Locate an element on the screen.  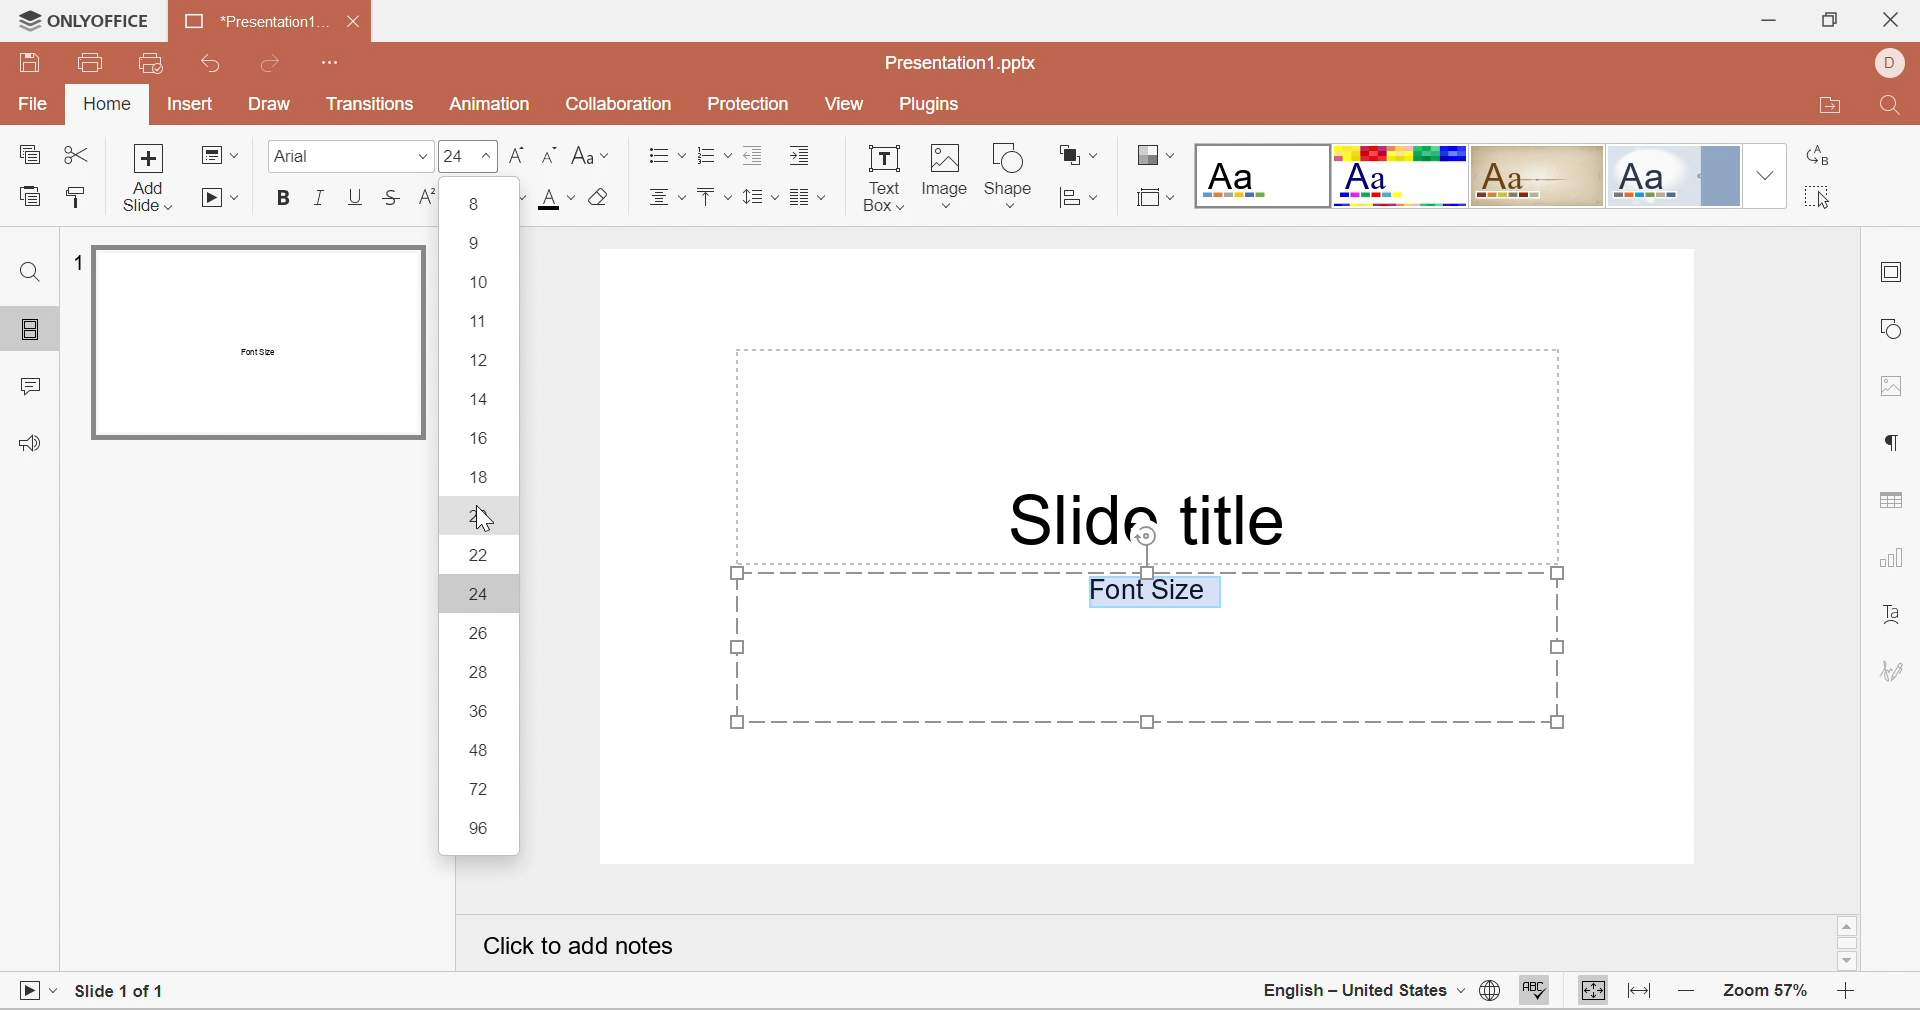
Blank is located at coordinates (1261, 175).